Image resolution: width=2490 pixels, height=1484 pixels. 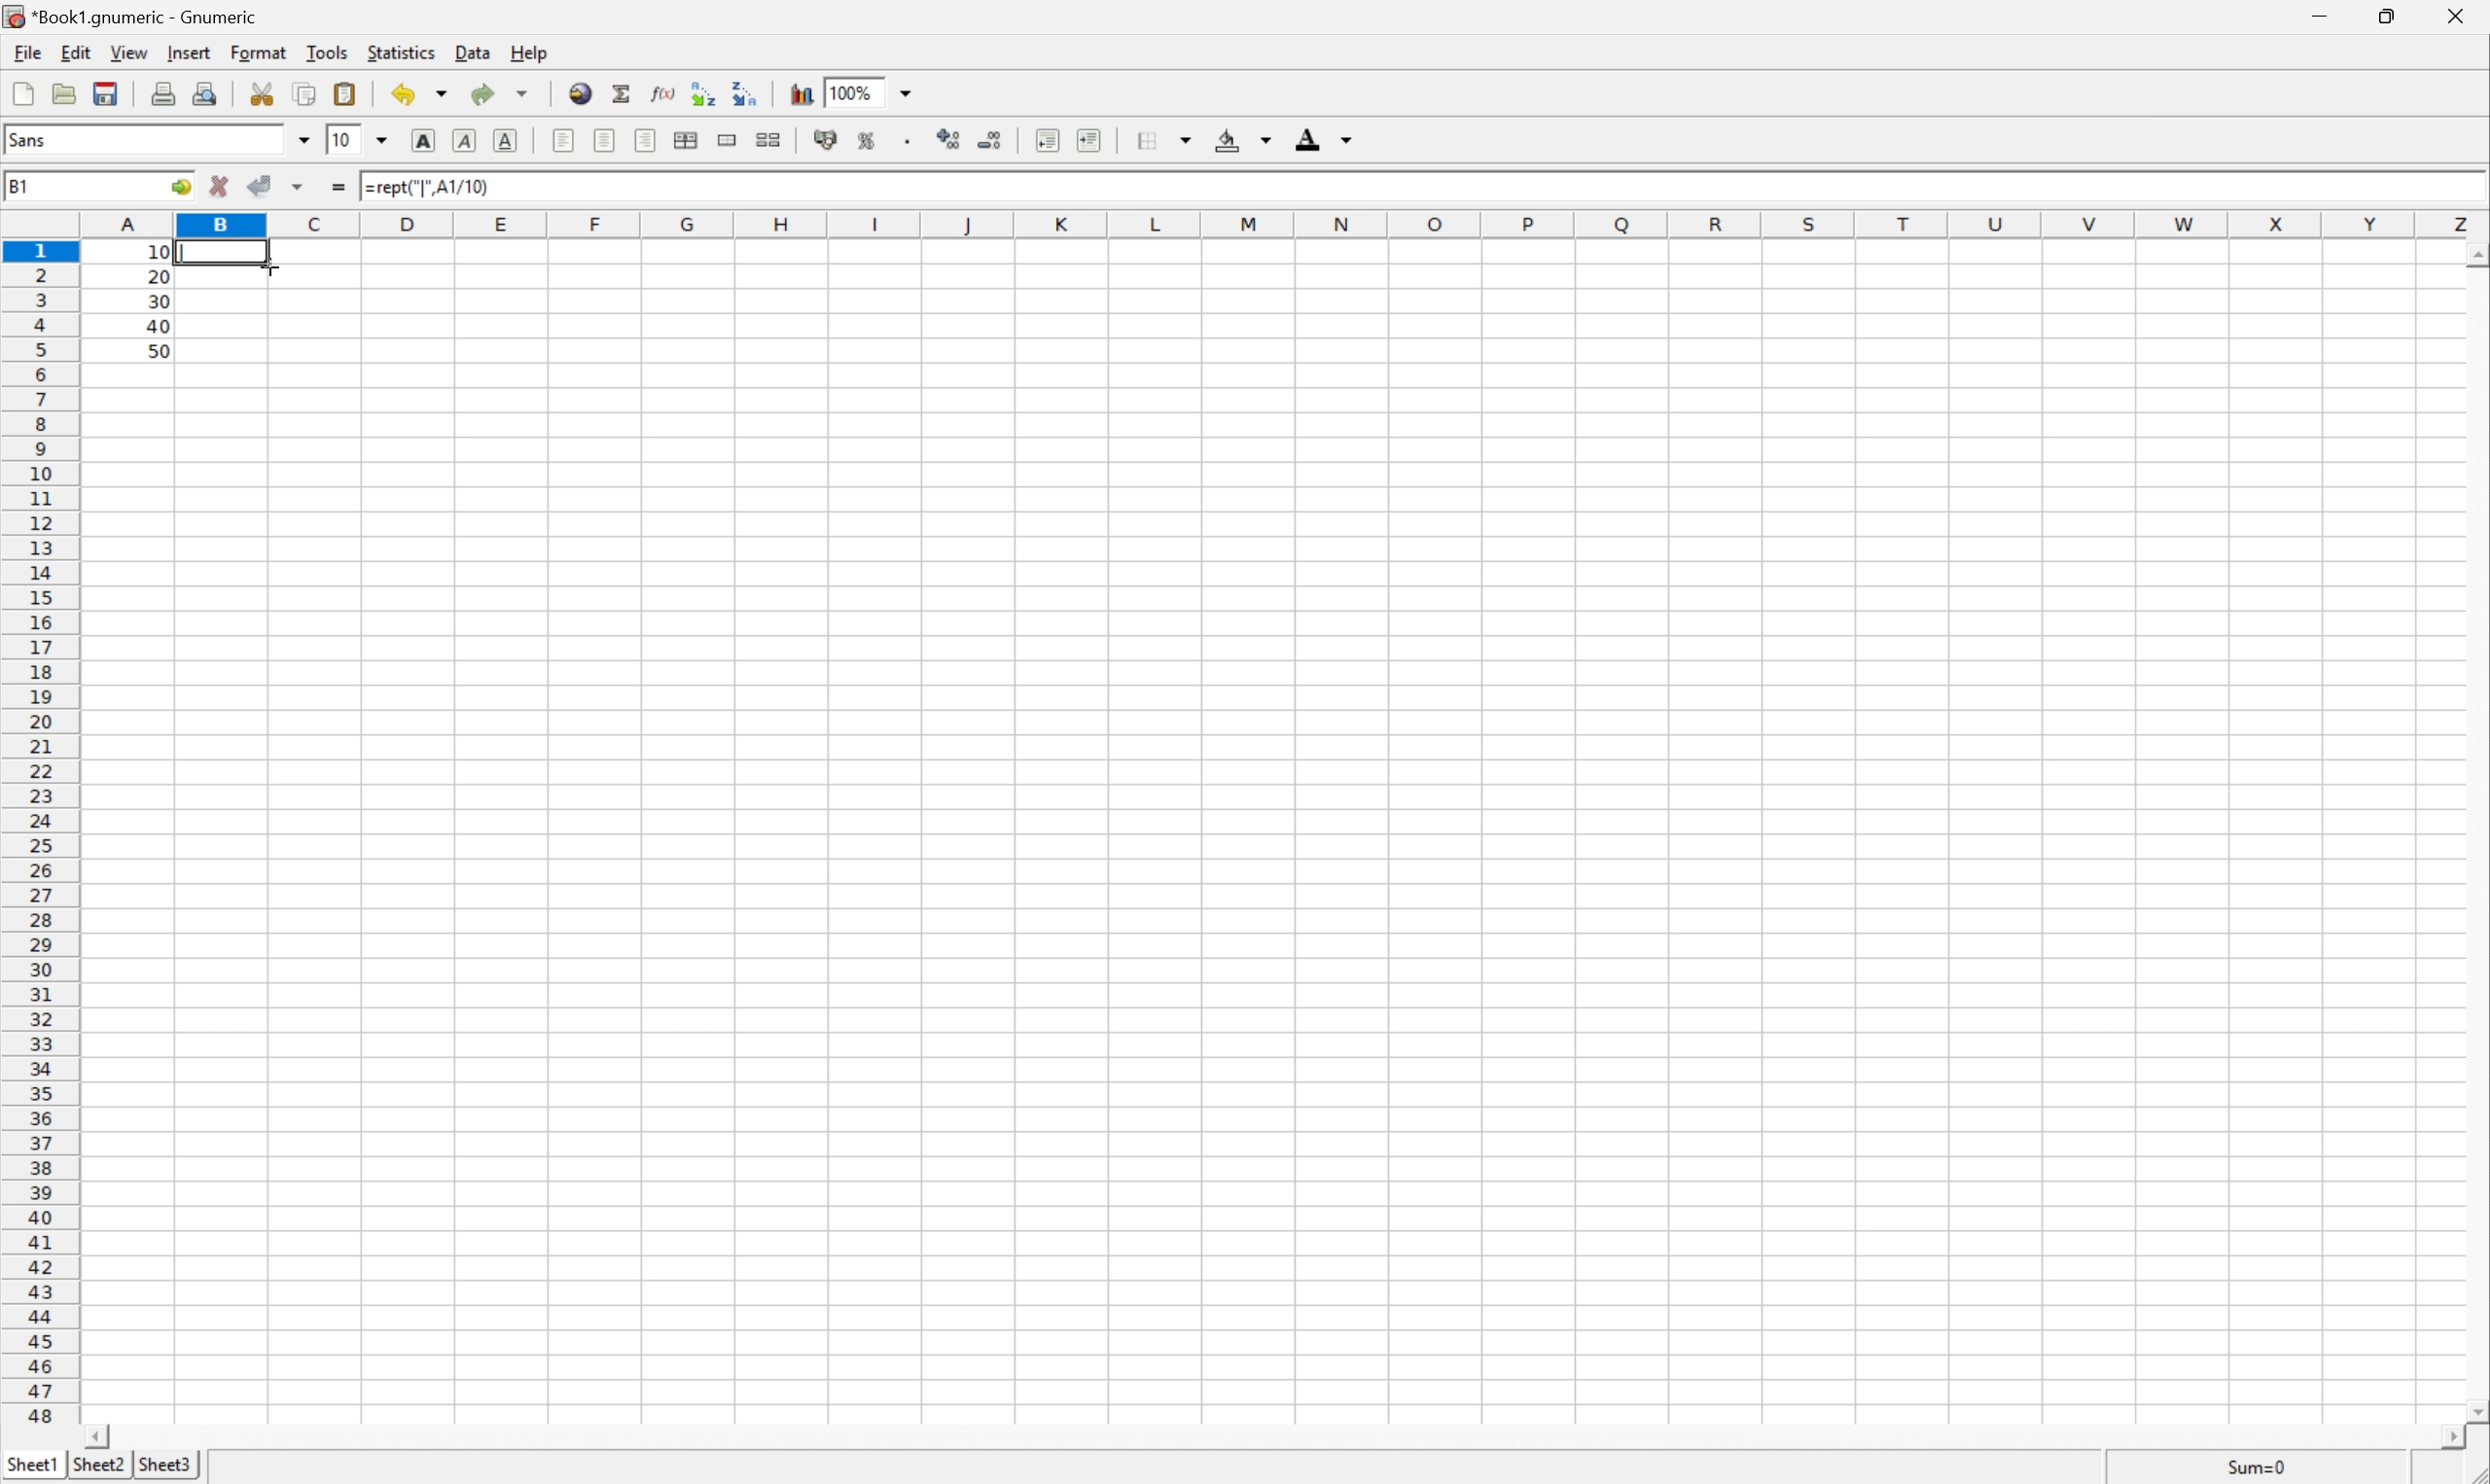 I want to click on Decrease the number of decimals displayed, so click(x=987, y=136).